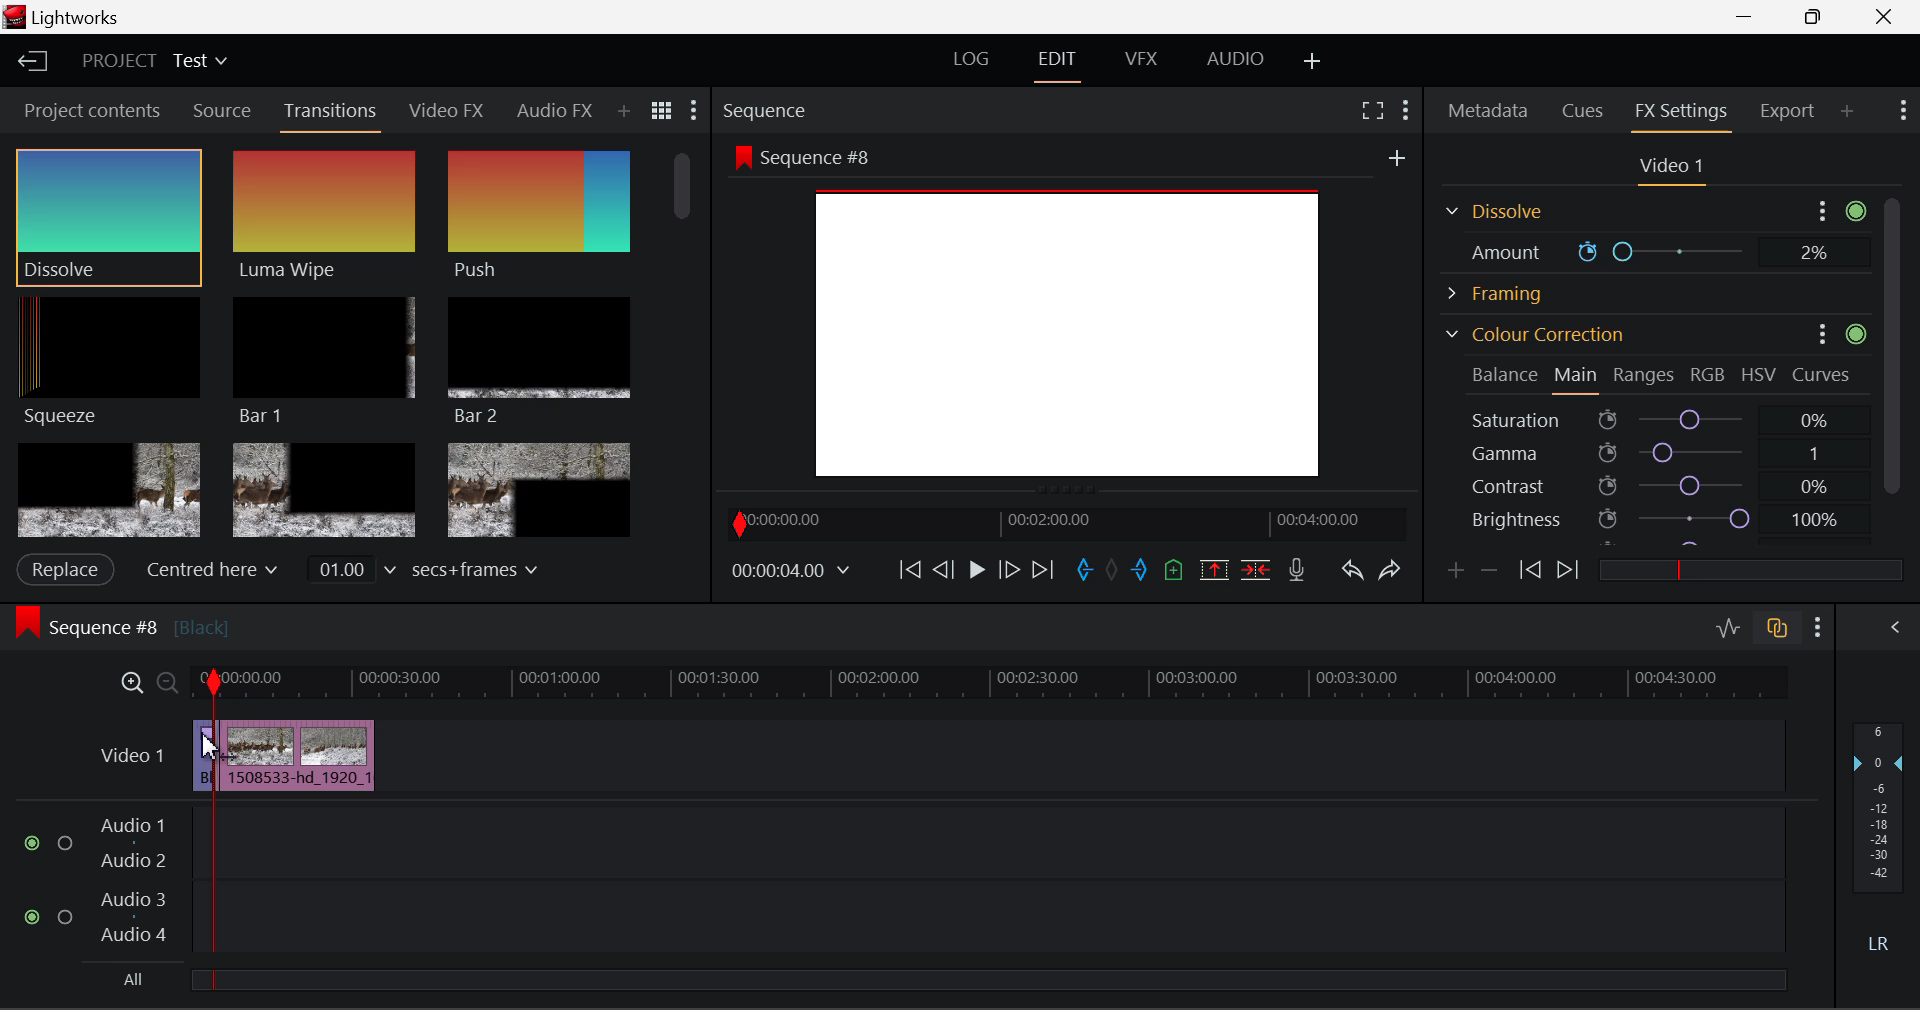 The width and height of the screenshot is (1920, 1010). Describe the element at coordinates (1585, 108) in the screenshot. I see `Cues Panel` at that location.